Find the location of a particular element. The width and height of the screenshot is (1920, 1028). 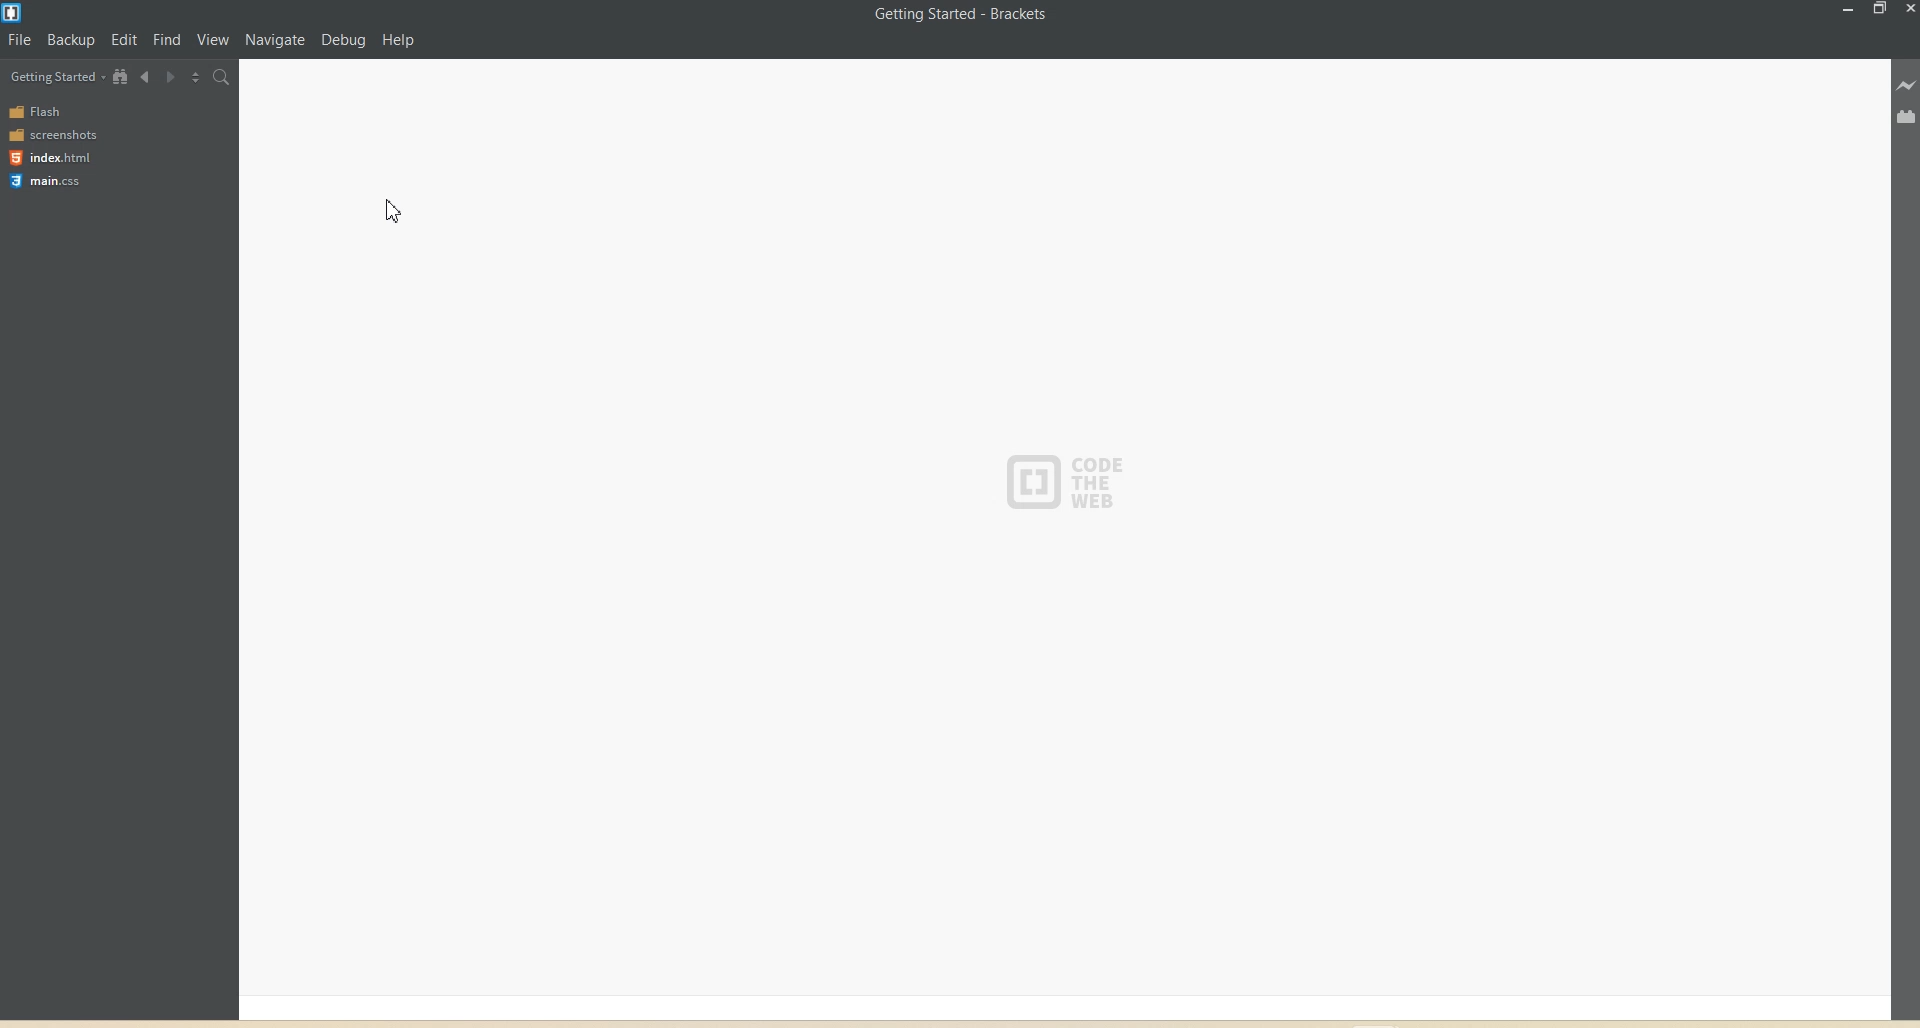

main.css is located at coordinates (50, 181).